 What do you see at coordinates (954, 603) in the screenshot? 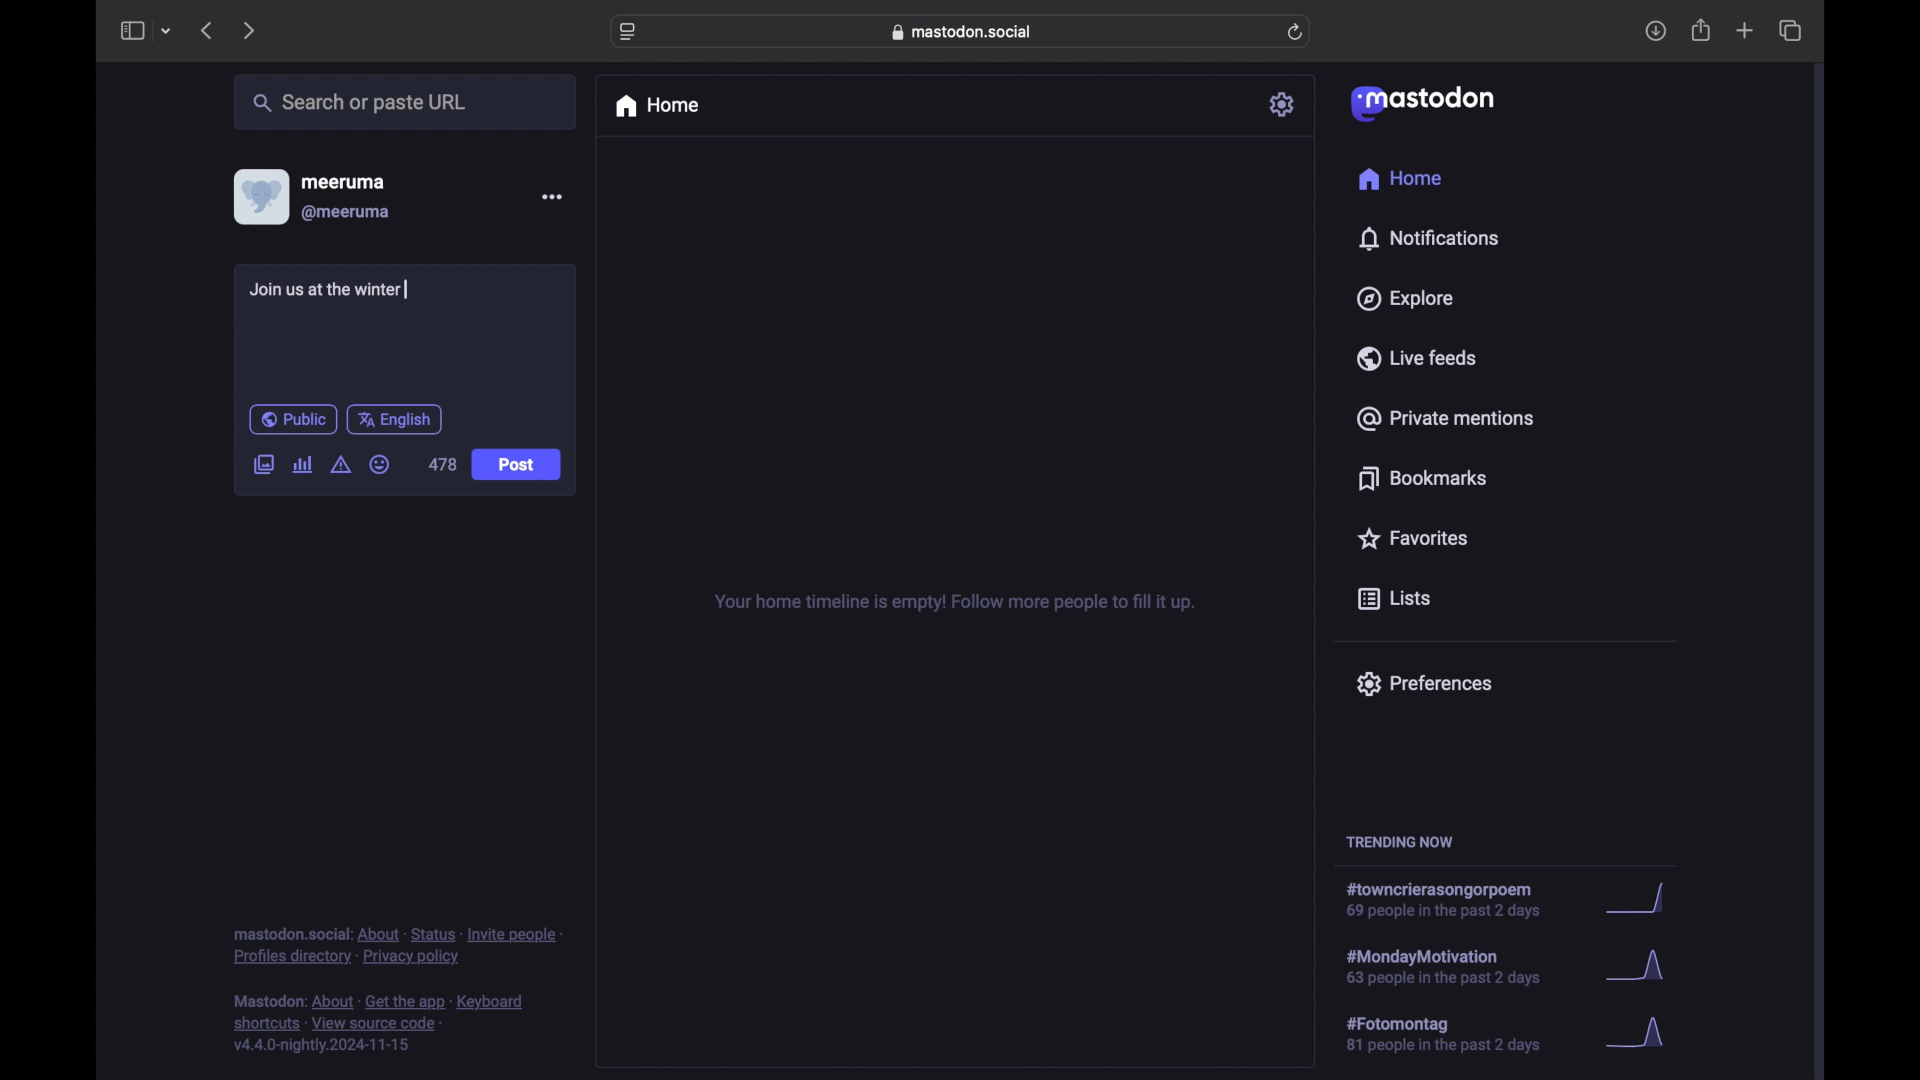
I see `your home timeline is empty! follow more people to fill it up` at bounding box center [954, 603].